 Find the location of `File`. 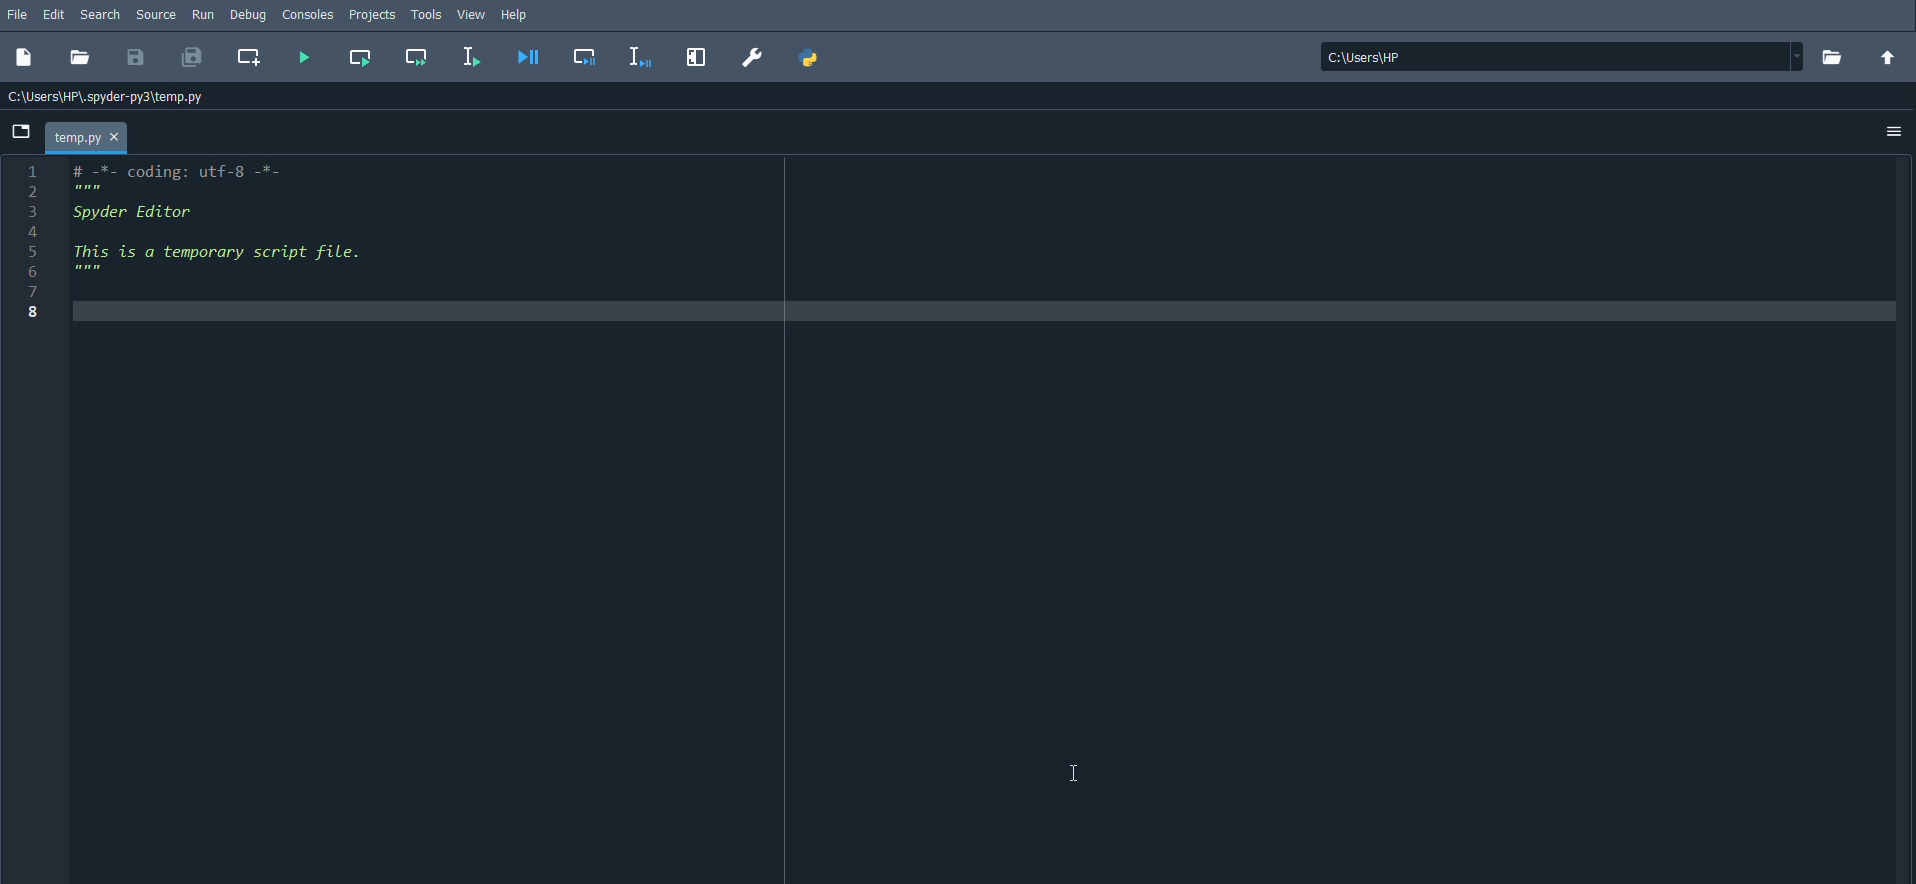

File is located at coordinates (19, 13).